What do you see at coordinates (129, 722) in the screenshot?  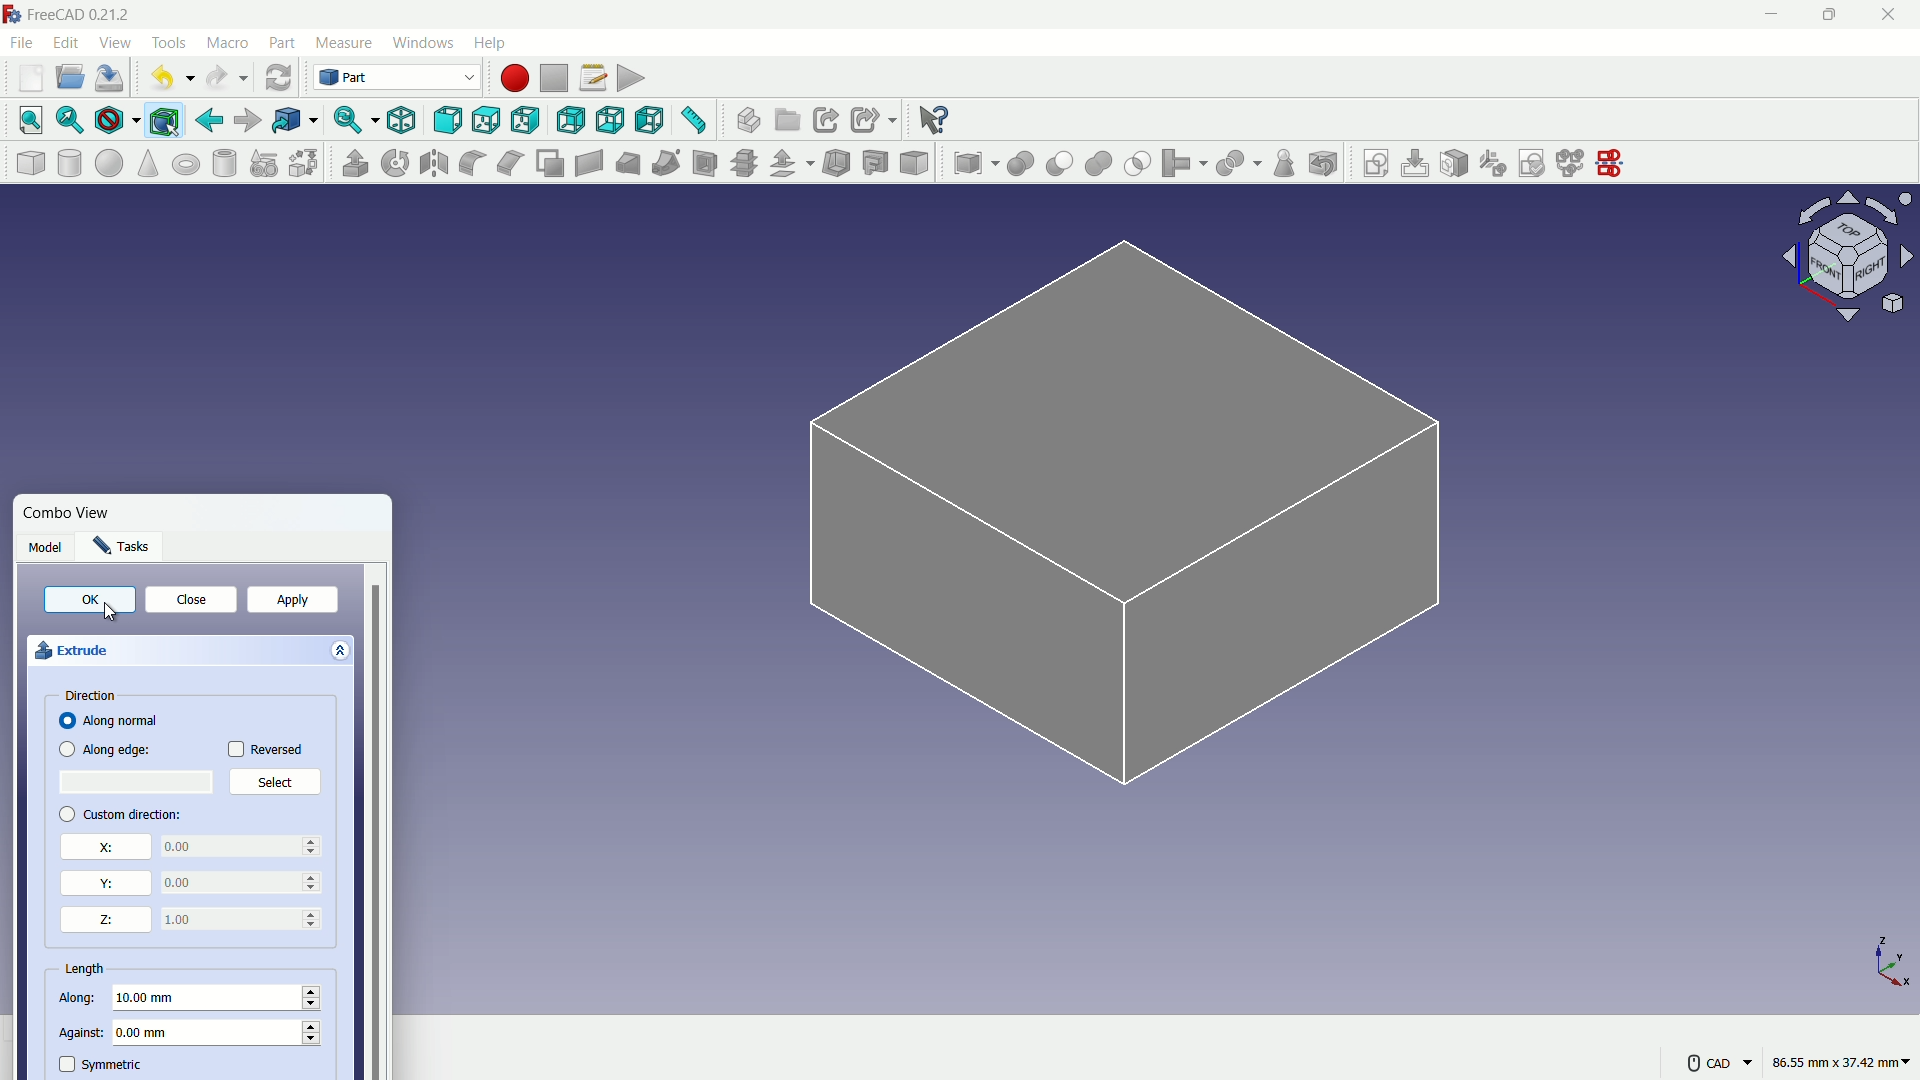 I see `Along normal` at bounding box center [129, 722].